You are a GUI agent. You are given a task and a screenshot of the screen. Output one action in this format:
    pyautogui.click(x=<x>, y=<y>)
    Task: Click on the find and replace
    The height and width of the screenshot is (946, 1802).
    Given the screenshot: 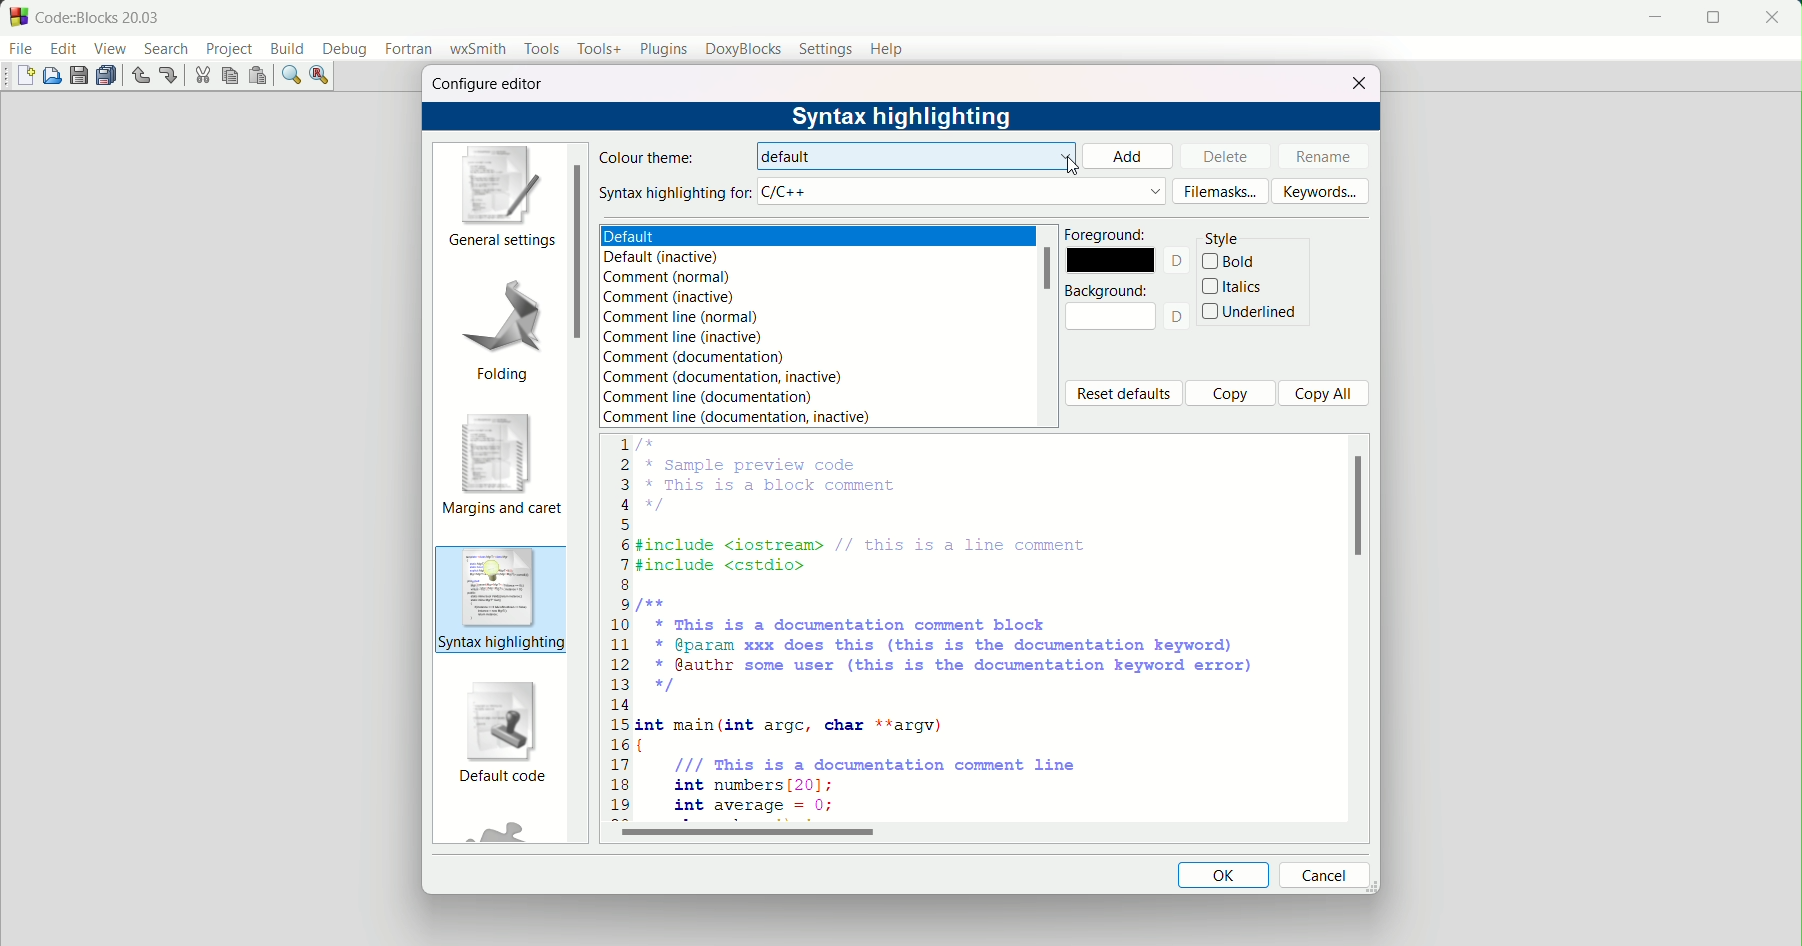 What is the action you would take?
    pyautogui.click(x=320, y=76)
    